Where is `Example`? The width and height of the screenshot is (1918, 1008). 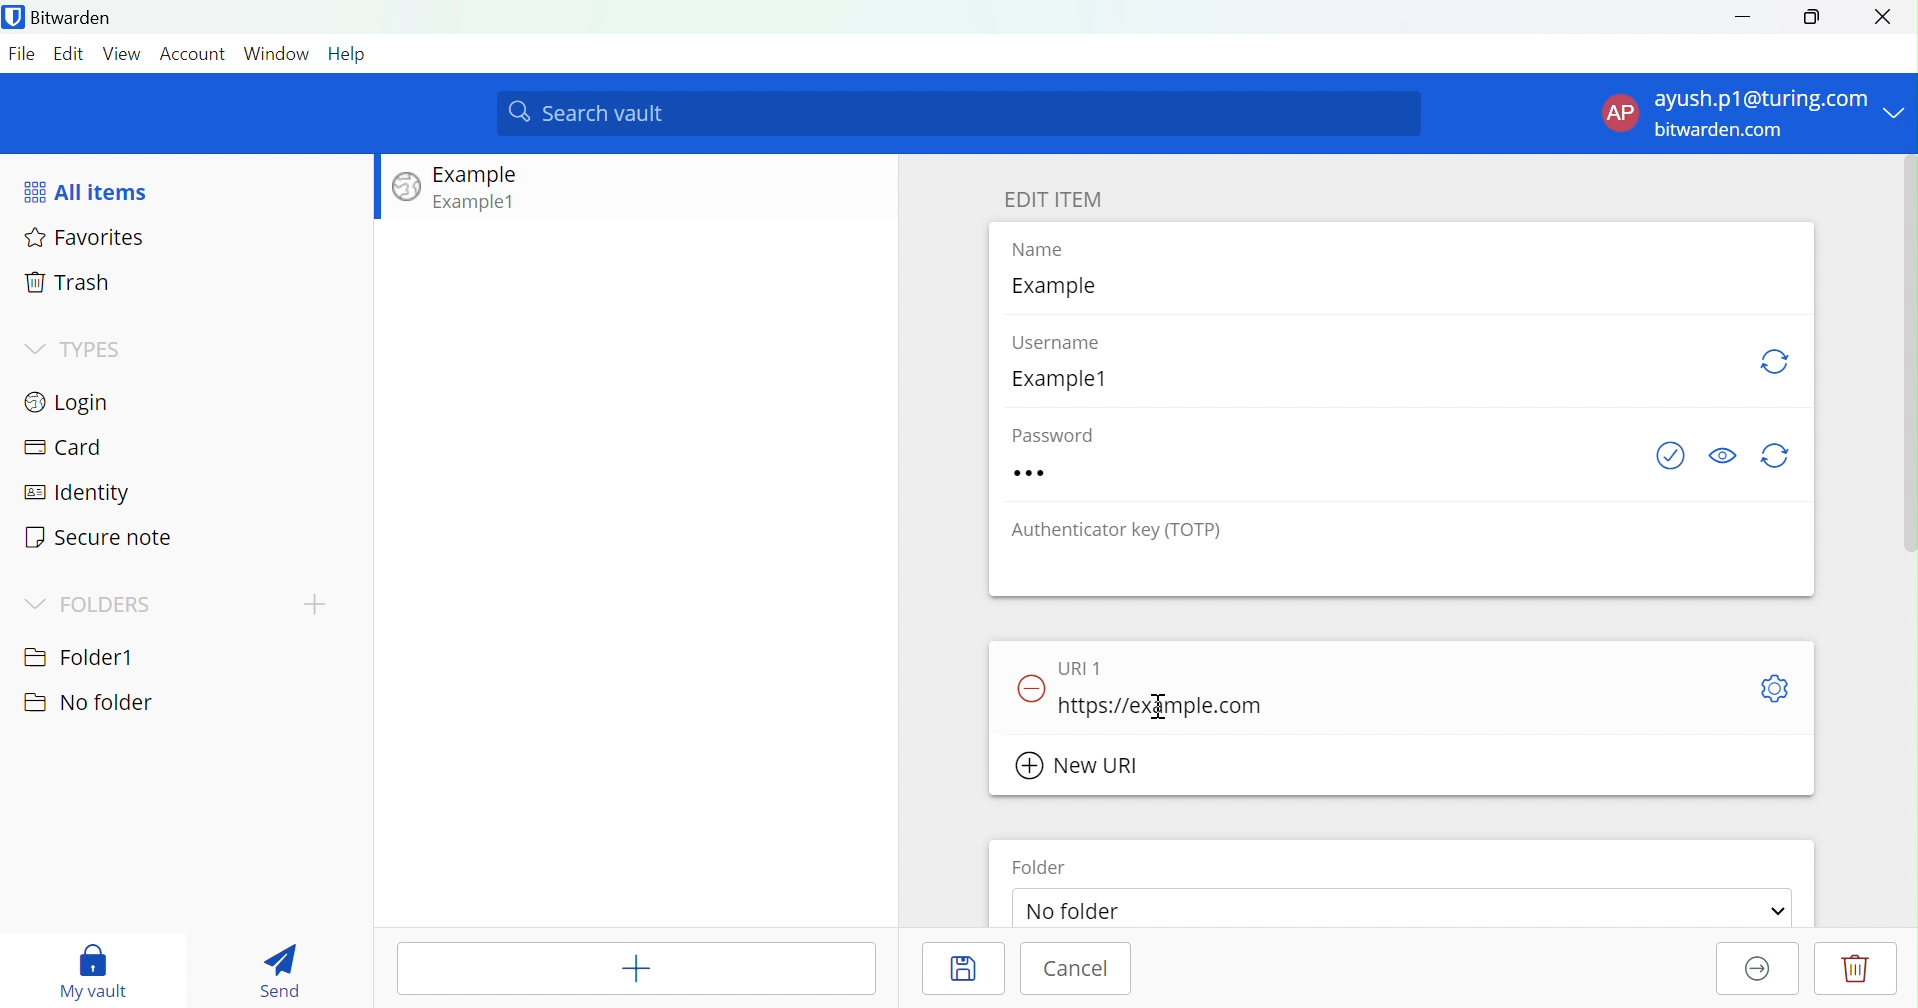 Example is located at coordinates (1060, 287).